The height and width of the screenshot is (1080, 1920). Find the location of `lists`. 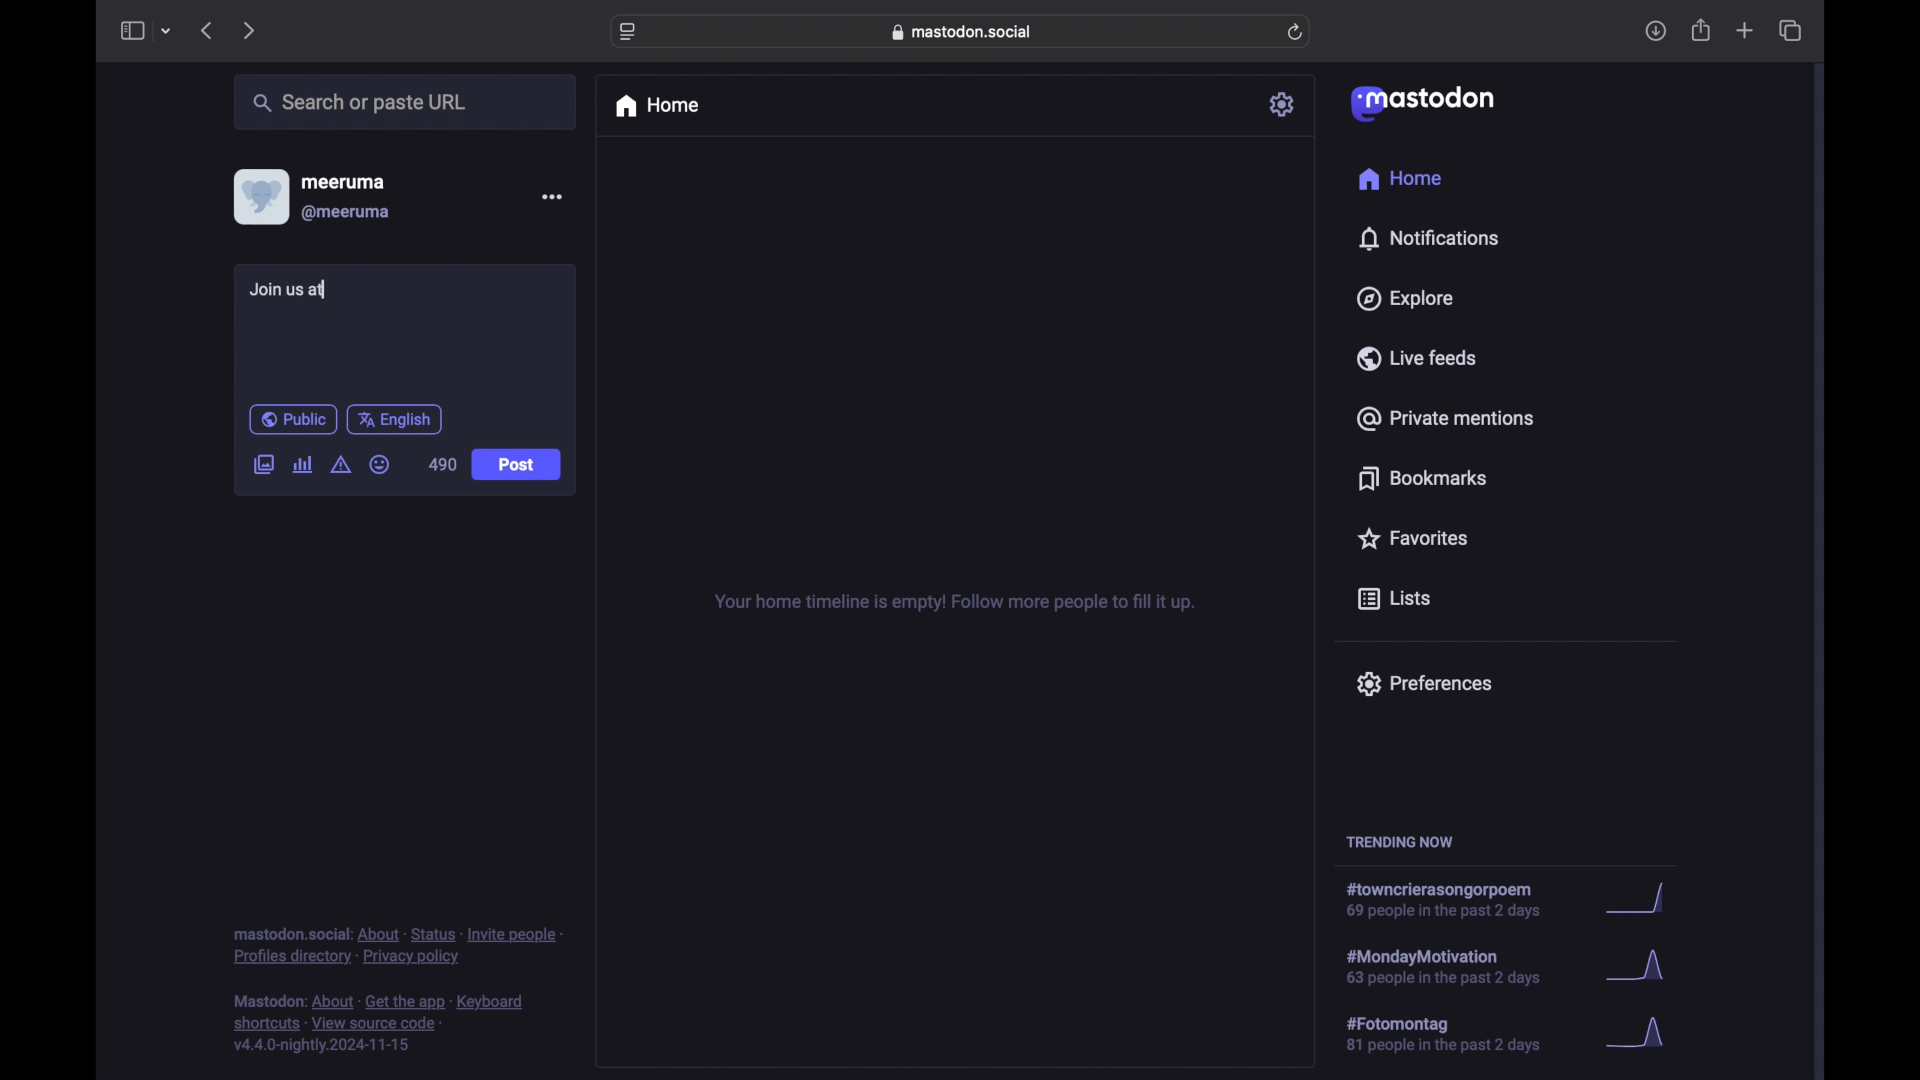

lists is located at coordinates (1394, 600).